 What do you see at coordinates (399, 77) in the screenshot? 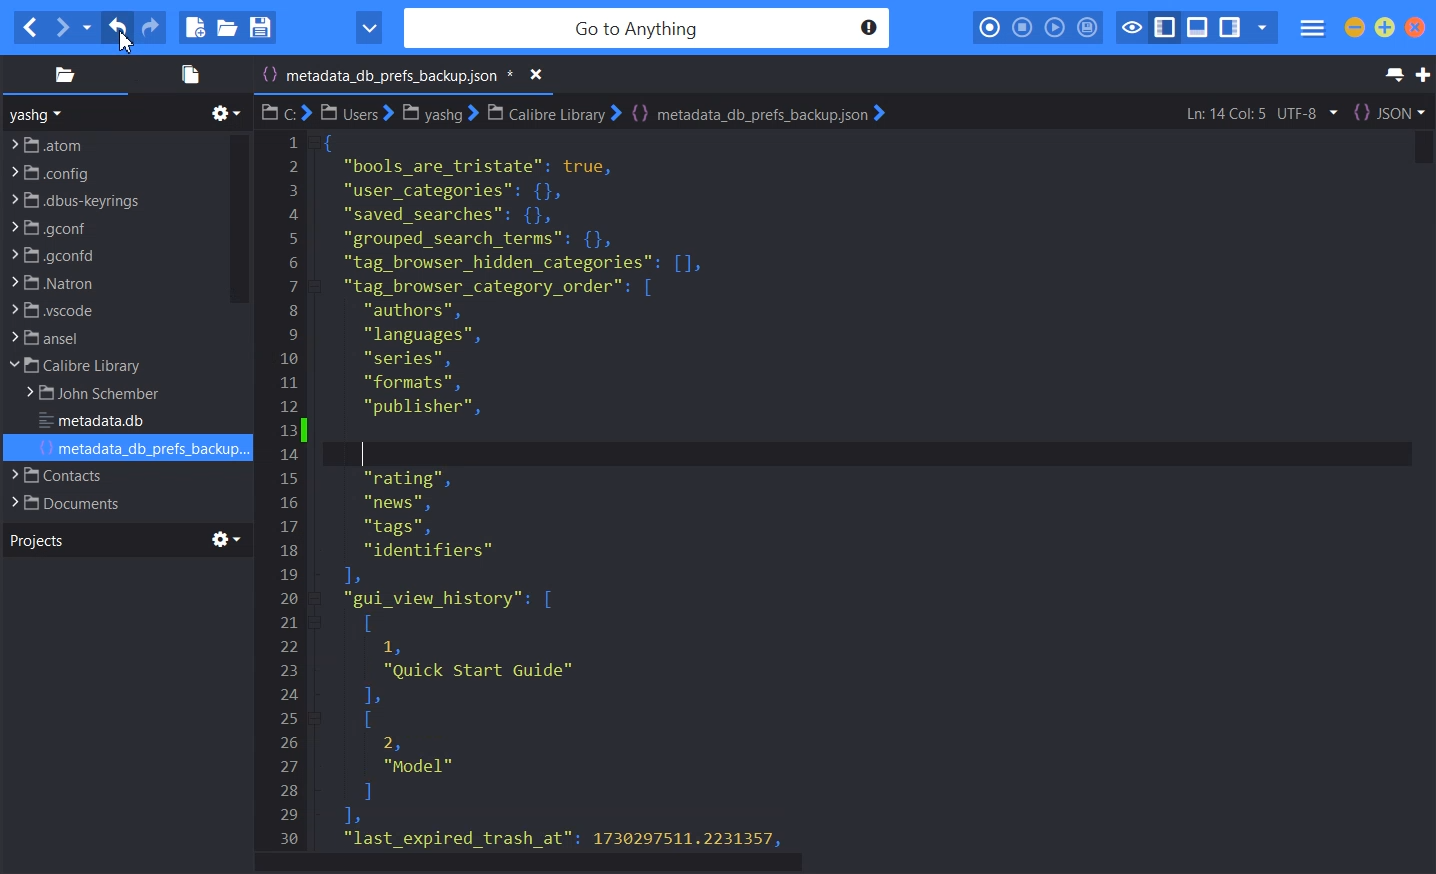
I see `metadata_db_pref_bakup .json` at bounding box center [399, 77].